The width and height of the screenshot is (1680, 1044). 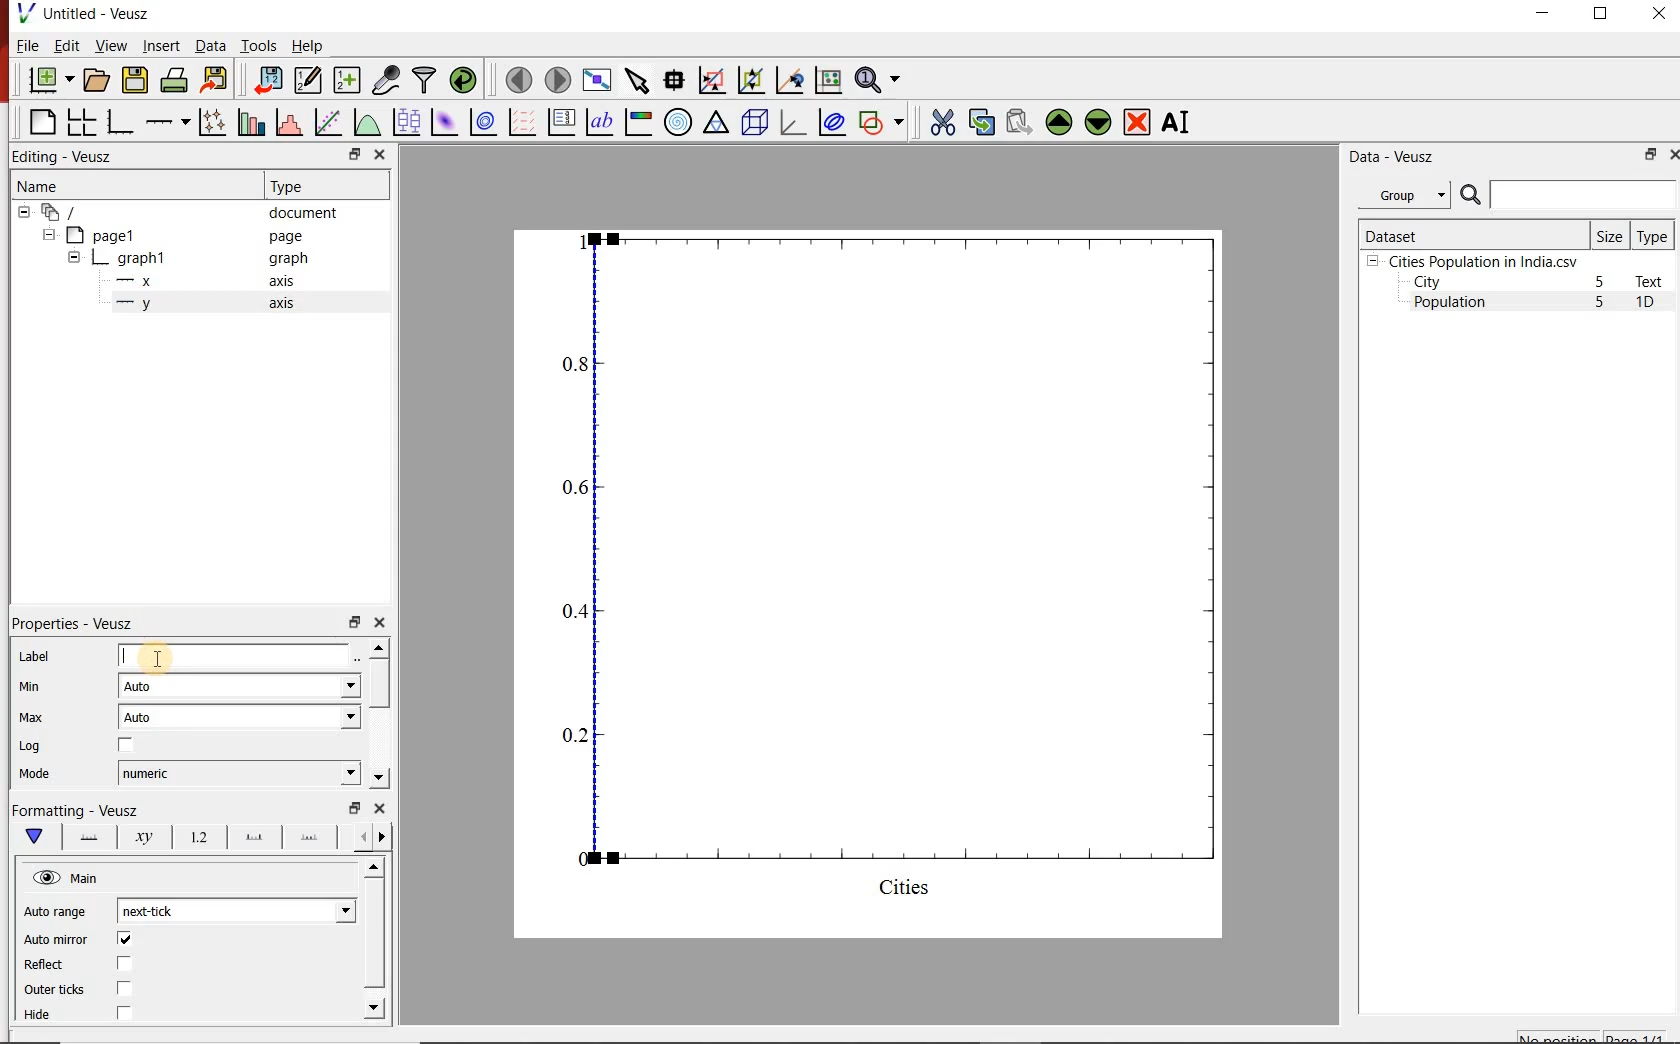 I want to click on click or draw a rectangle to zoom graph indexes, so click(x=710, y=79).